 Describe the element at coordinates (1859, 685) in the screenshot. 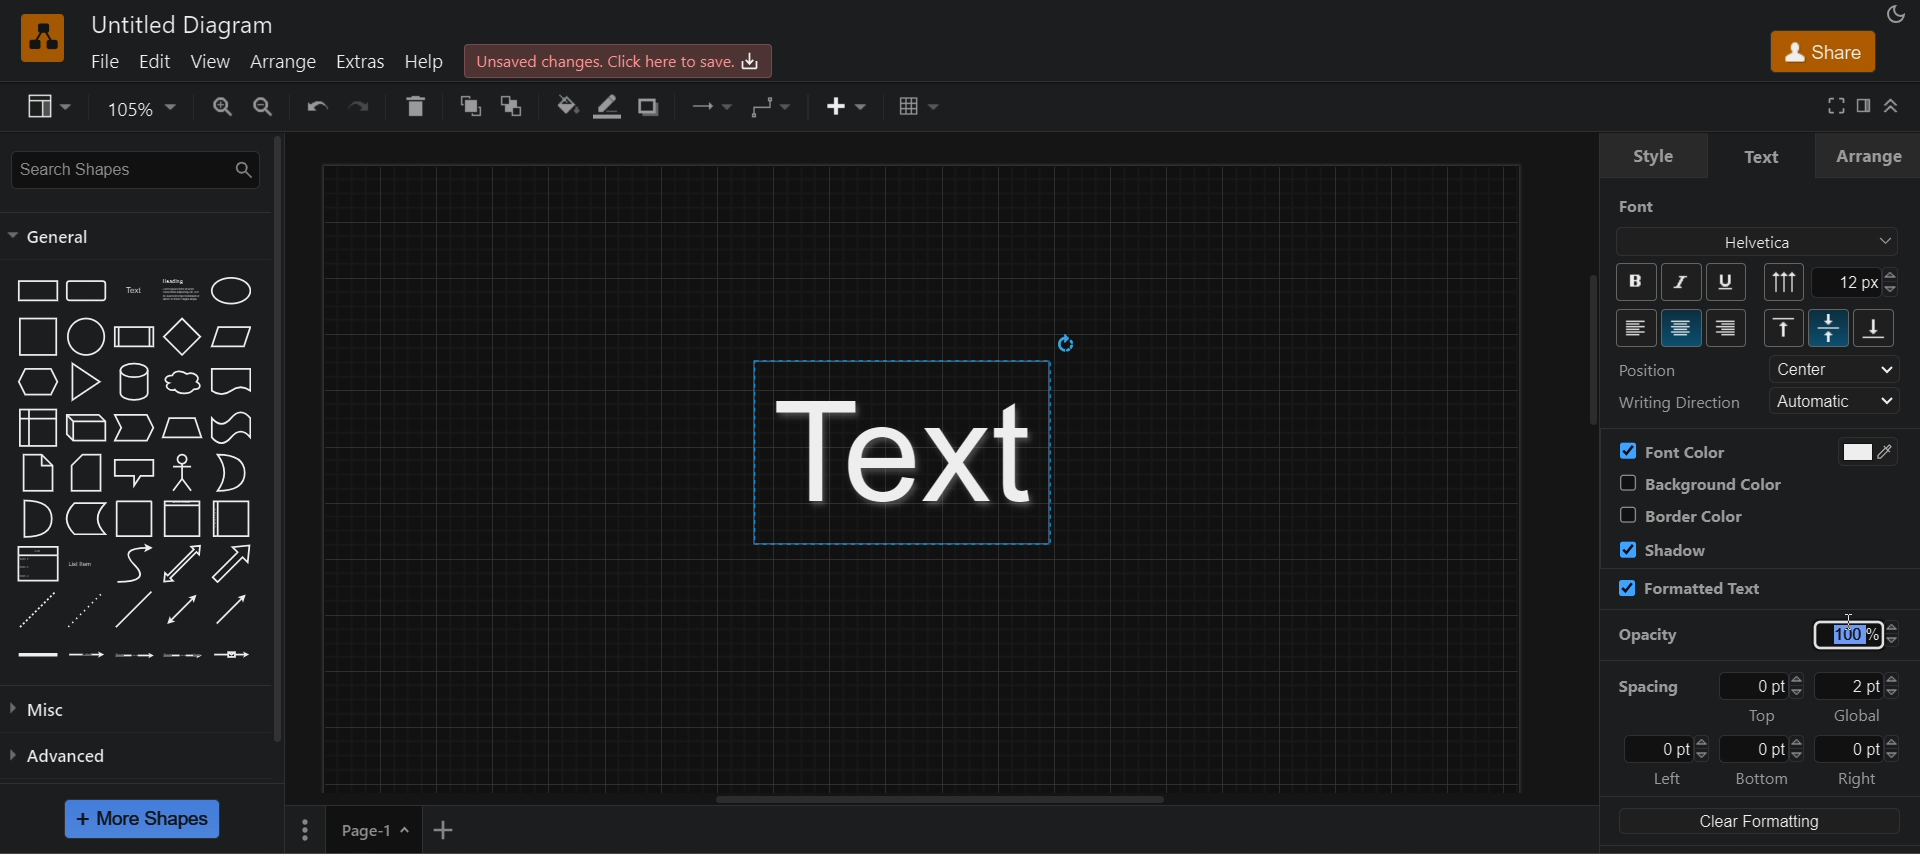

I see `2 pt` at that location.